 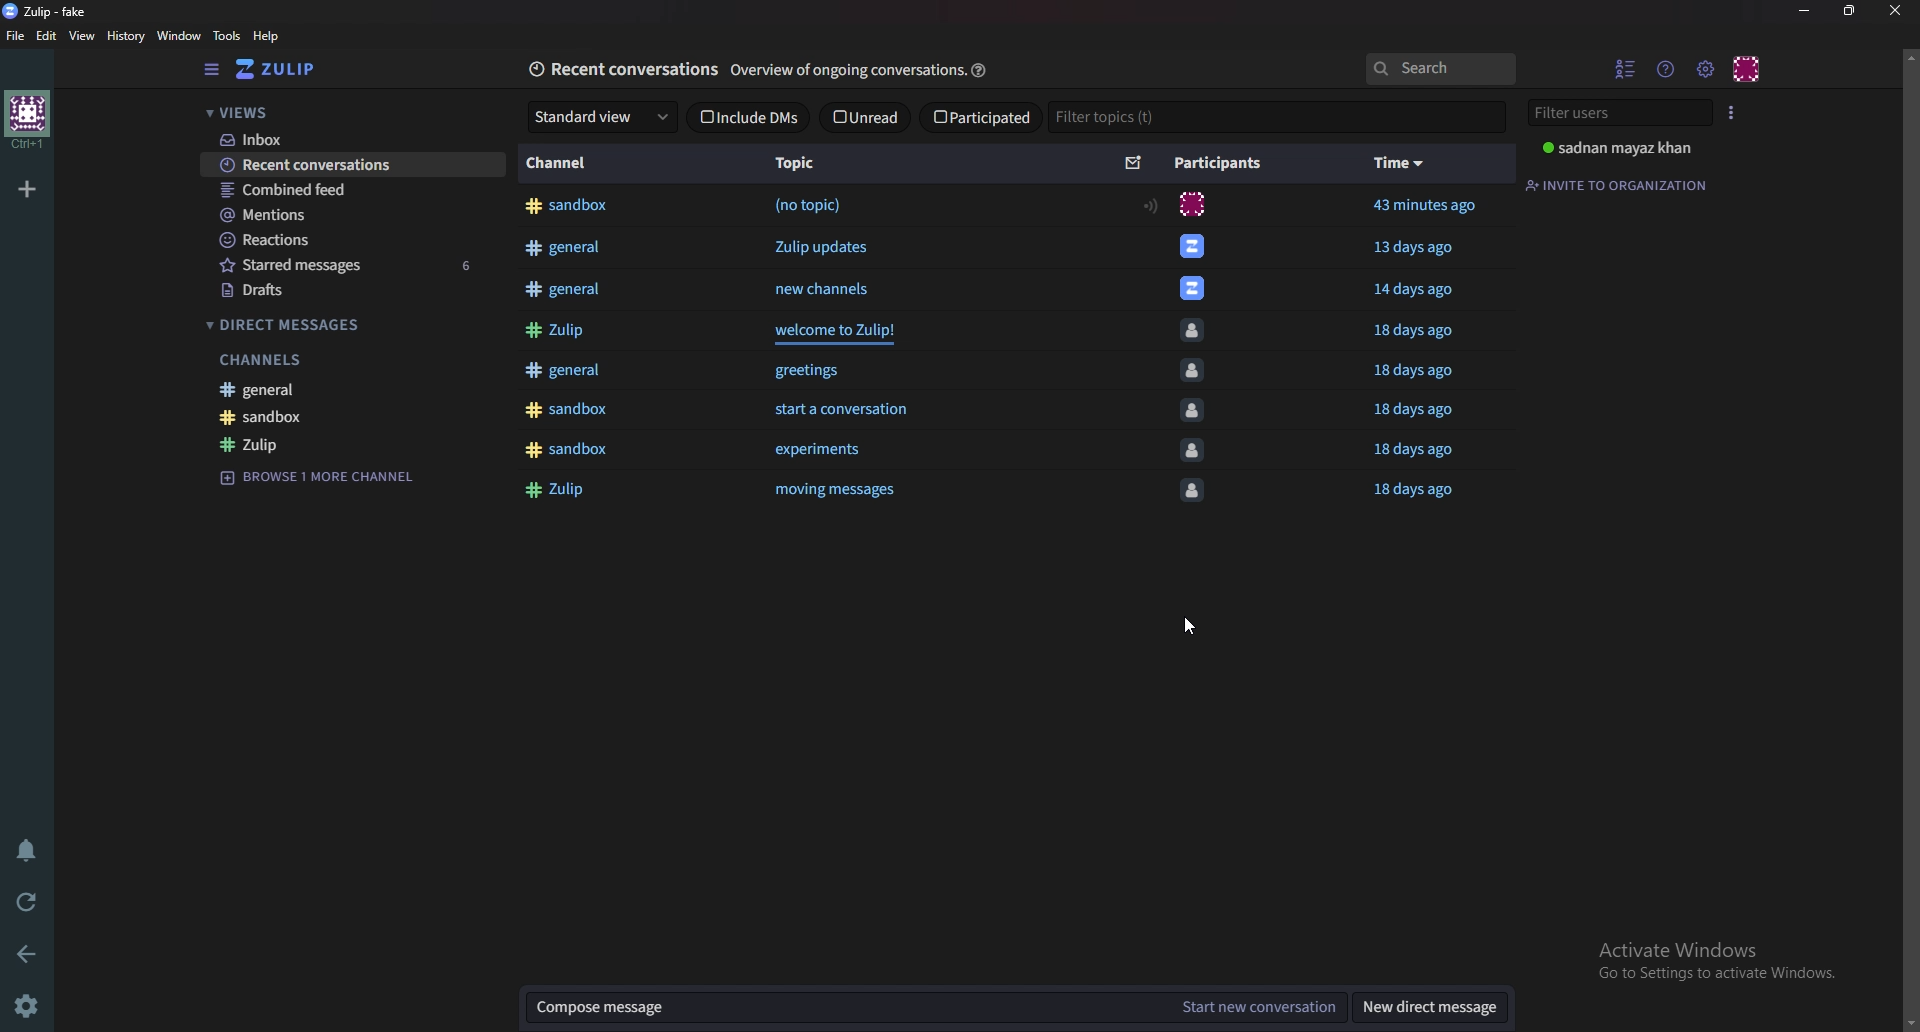 What do you see at coordinates (1198, 330) in the screenshot?
I see `icon` at bounding box center [1198, 330].